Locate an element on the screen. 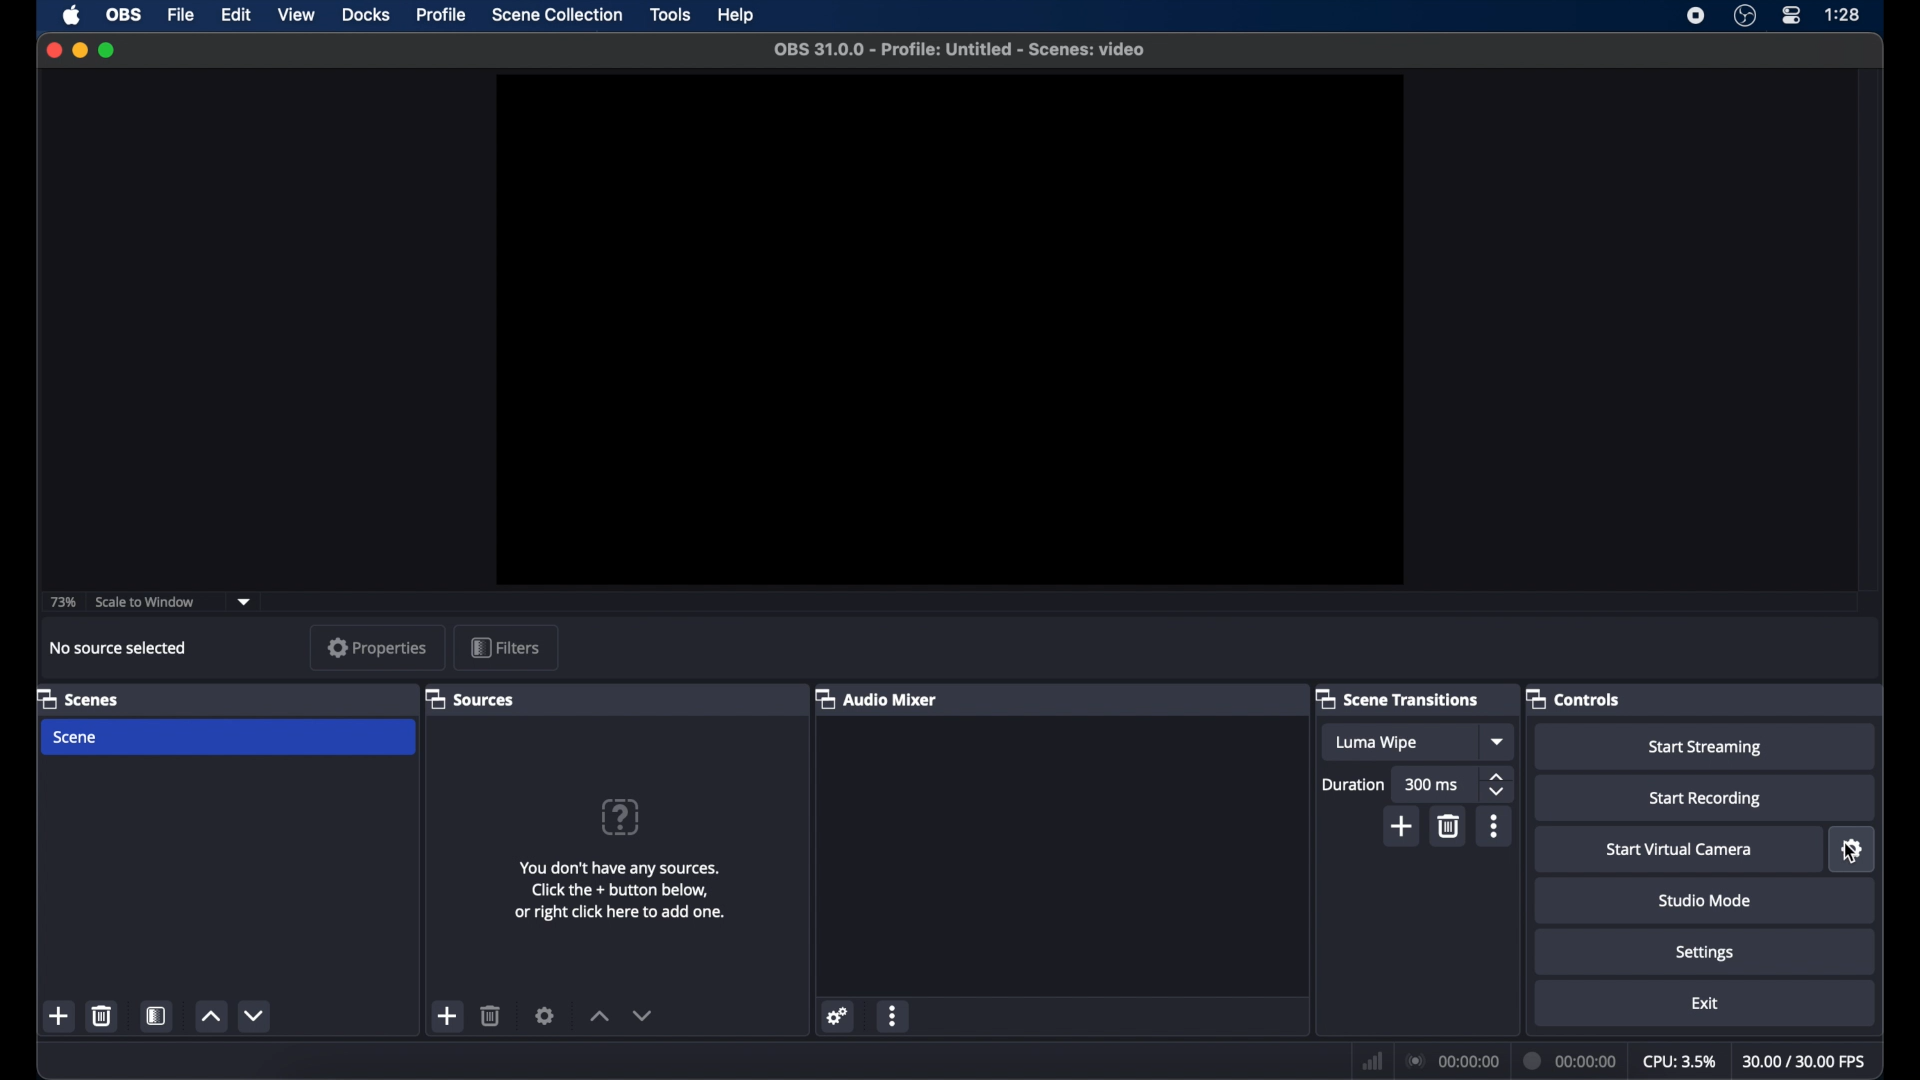  preview is located at coordinates (949, 329).